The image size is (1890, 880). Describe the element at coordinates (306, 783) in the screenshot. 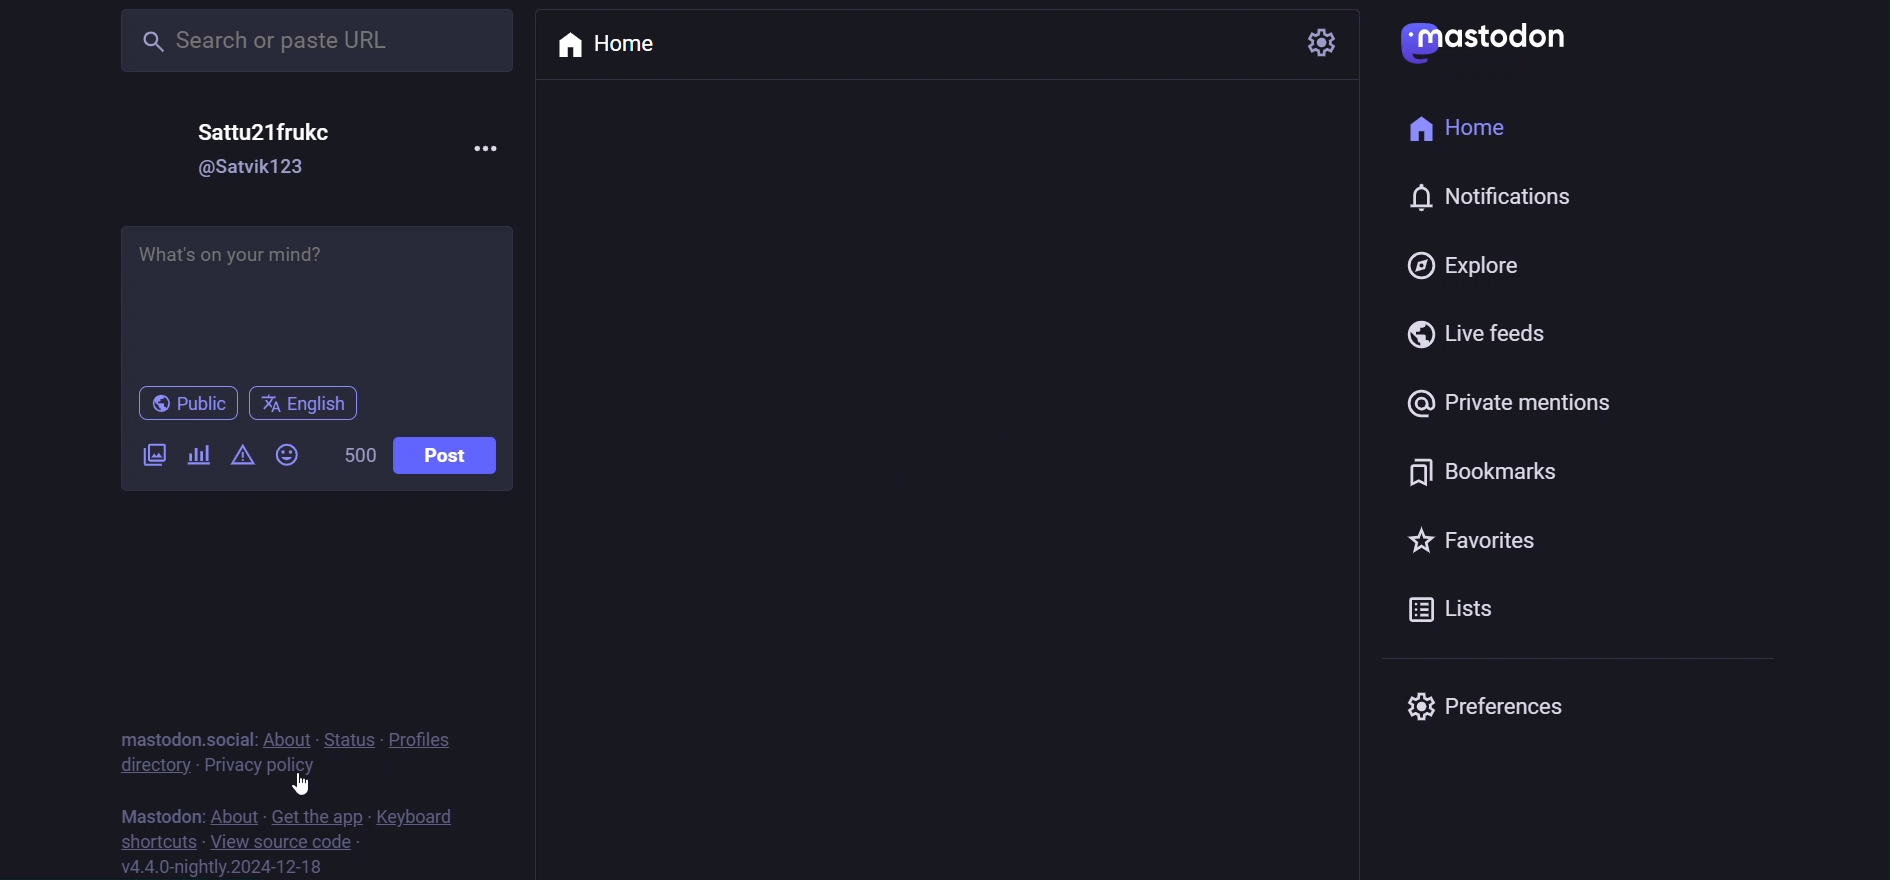

I see `cursor` at that location.